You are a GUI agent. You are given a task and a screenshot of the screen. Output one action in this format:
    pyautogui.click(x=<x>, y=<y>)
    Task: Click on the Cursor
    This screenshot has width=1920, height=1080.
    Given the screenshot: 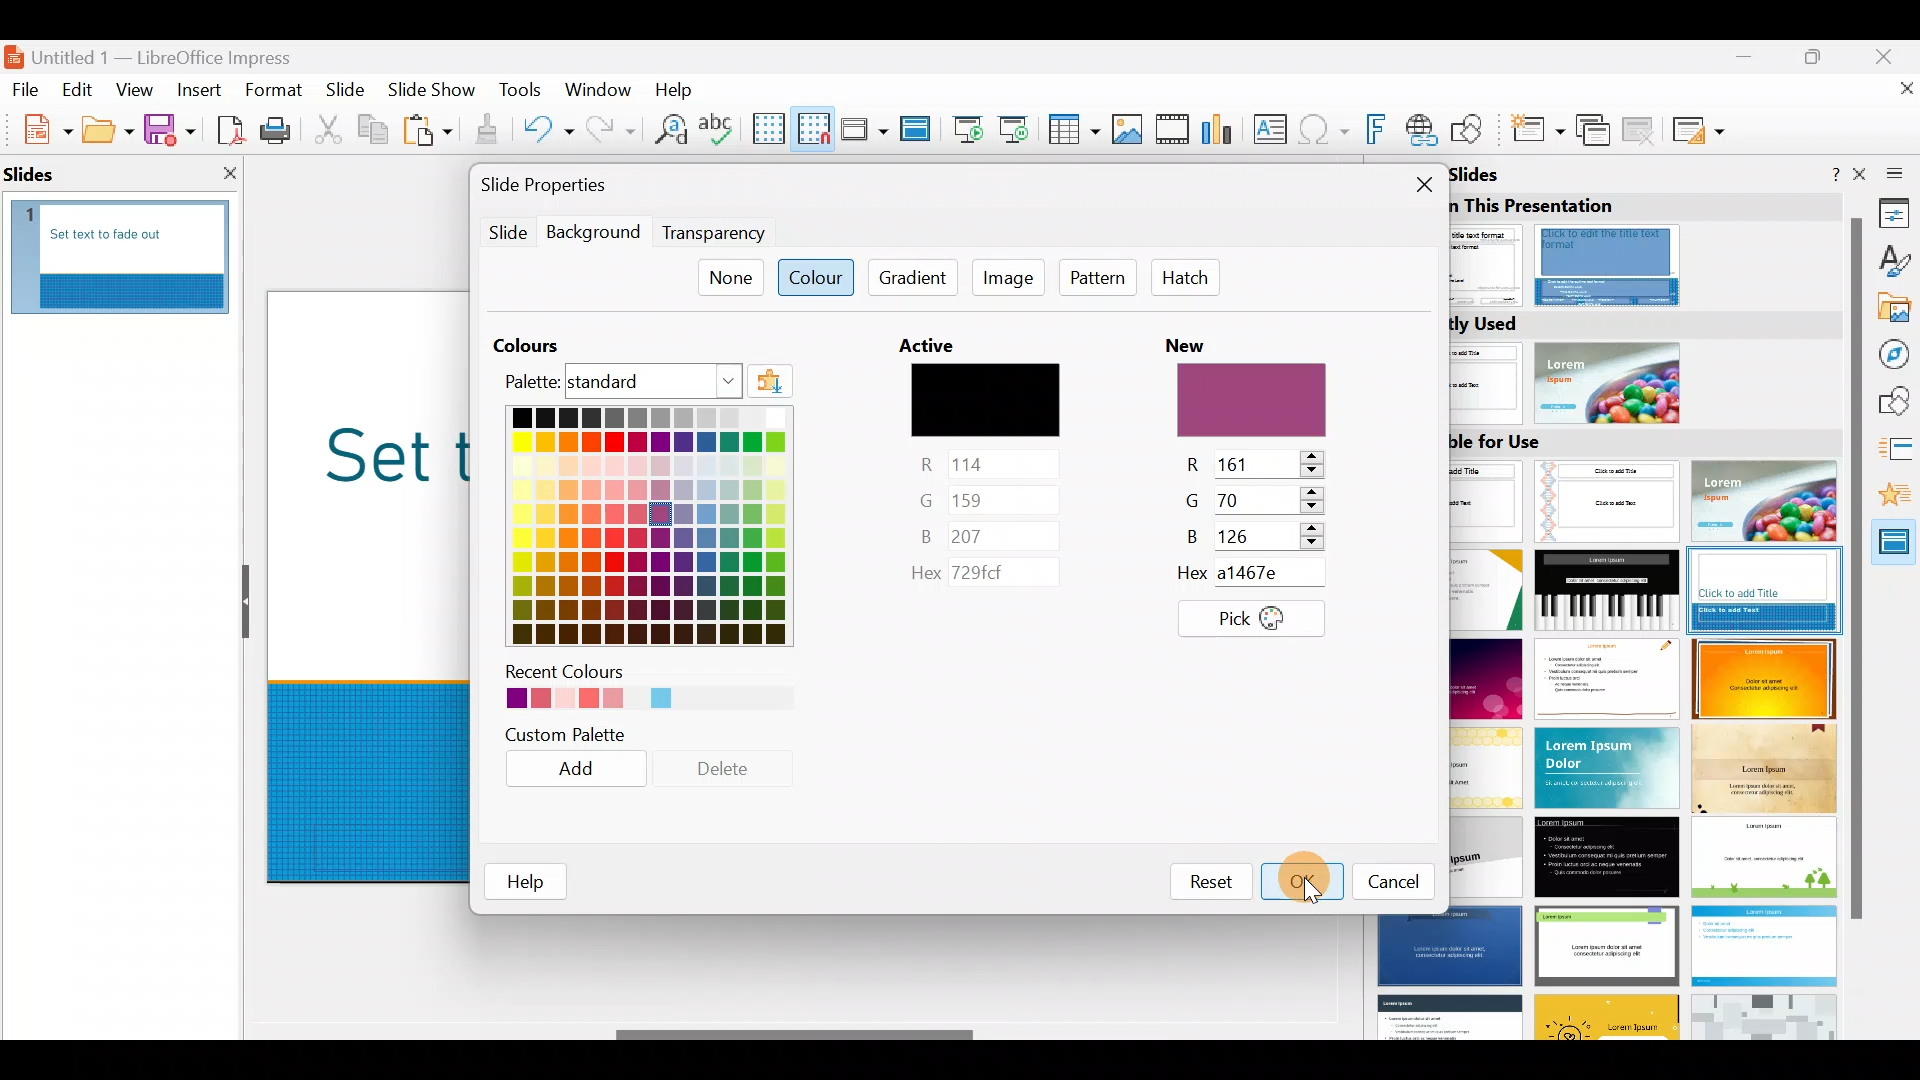 What is the action you would take?
    pyautogui.click(x=1308, y=874)
    